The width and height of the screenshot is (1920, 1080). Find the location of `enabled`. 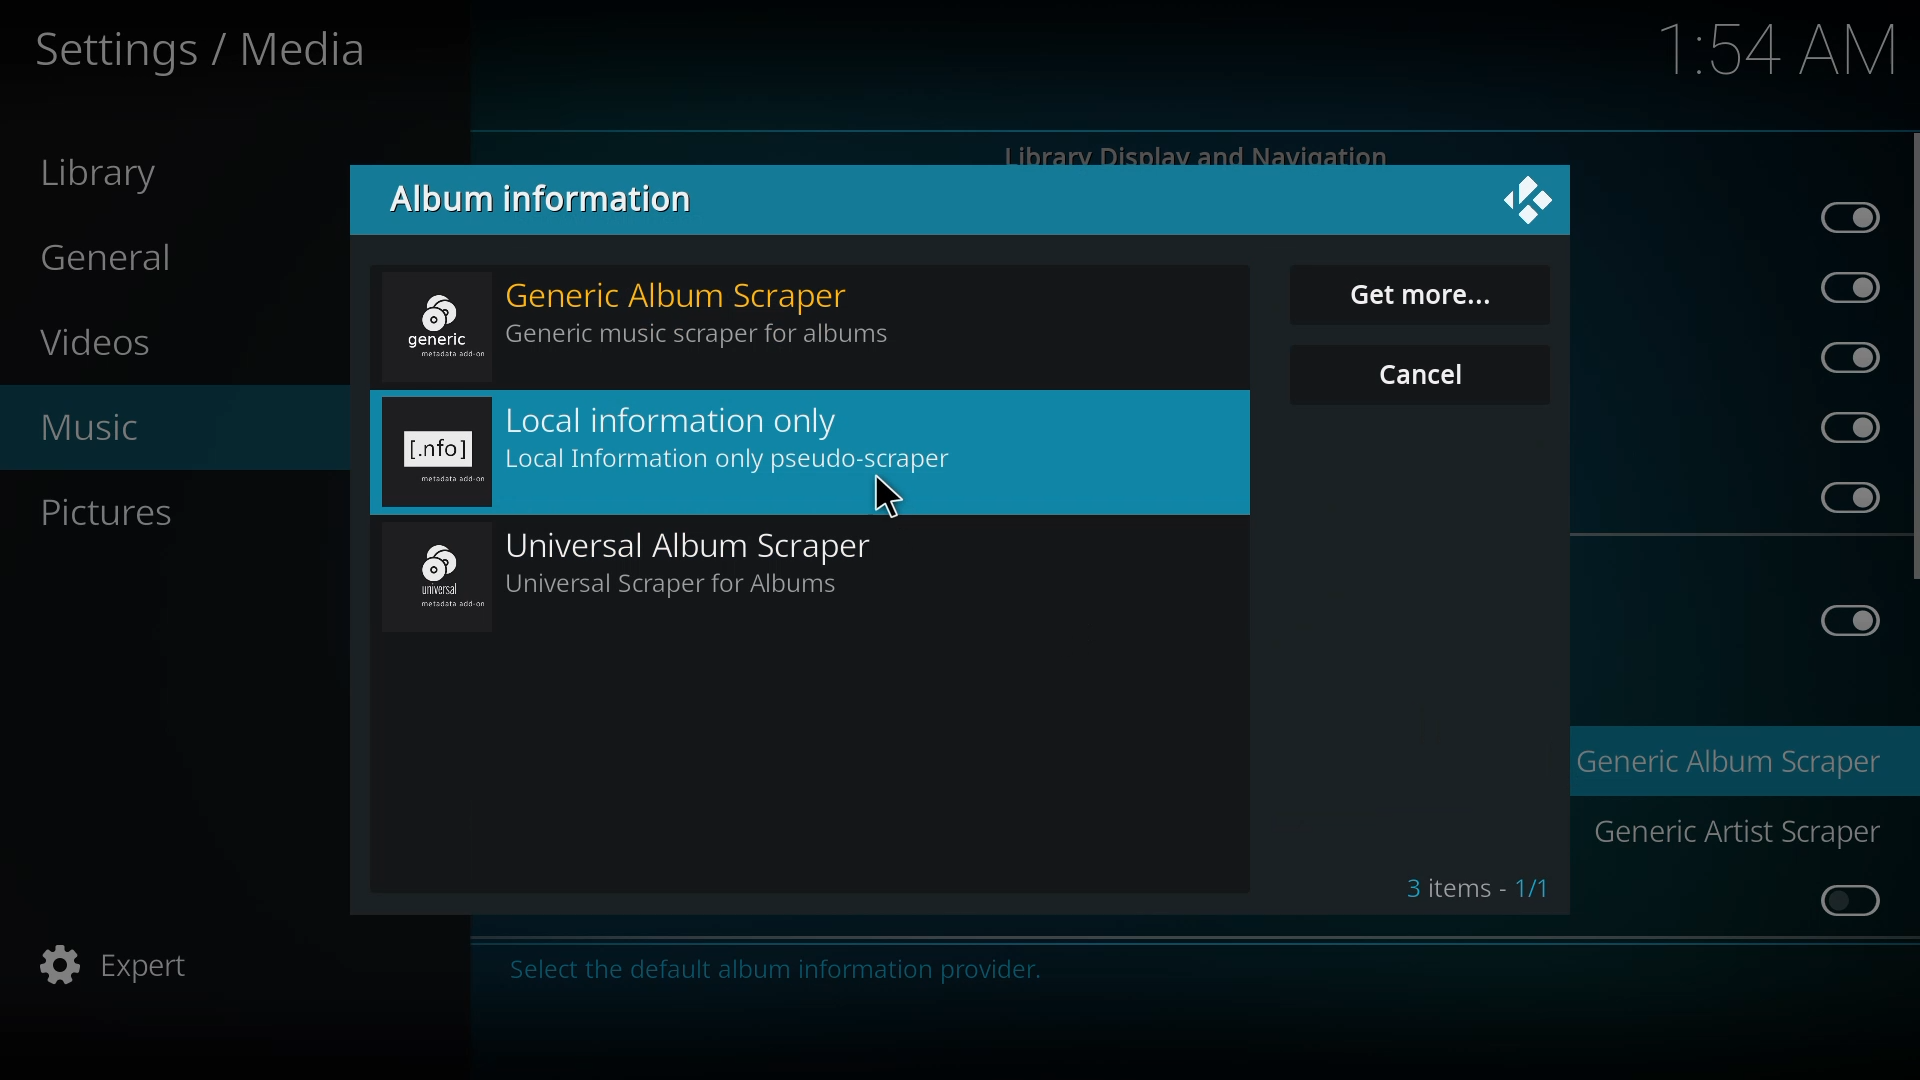

enabled is located at coordinates (1842, 214).